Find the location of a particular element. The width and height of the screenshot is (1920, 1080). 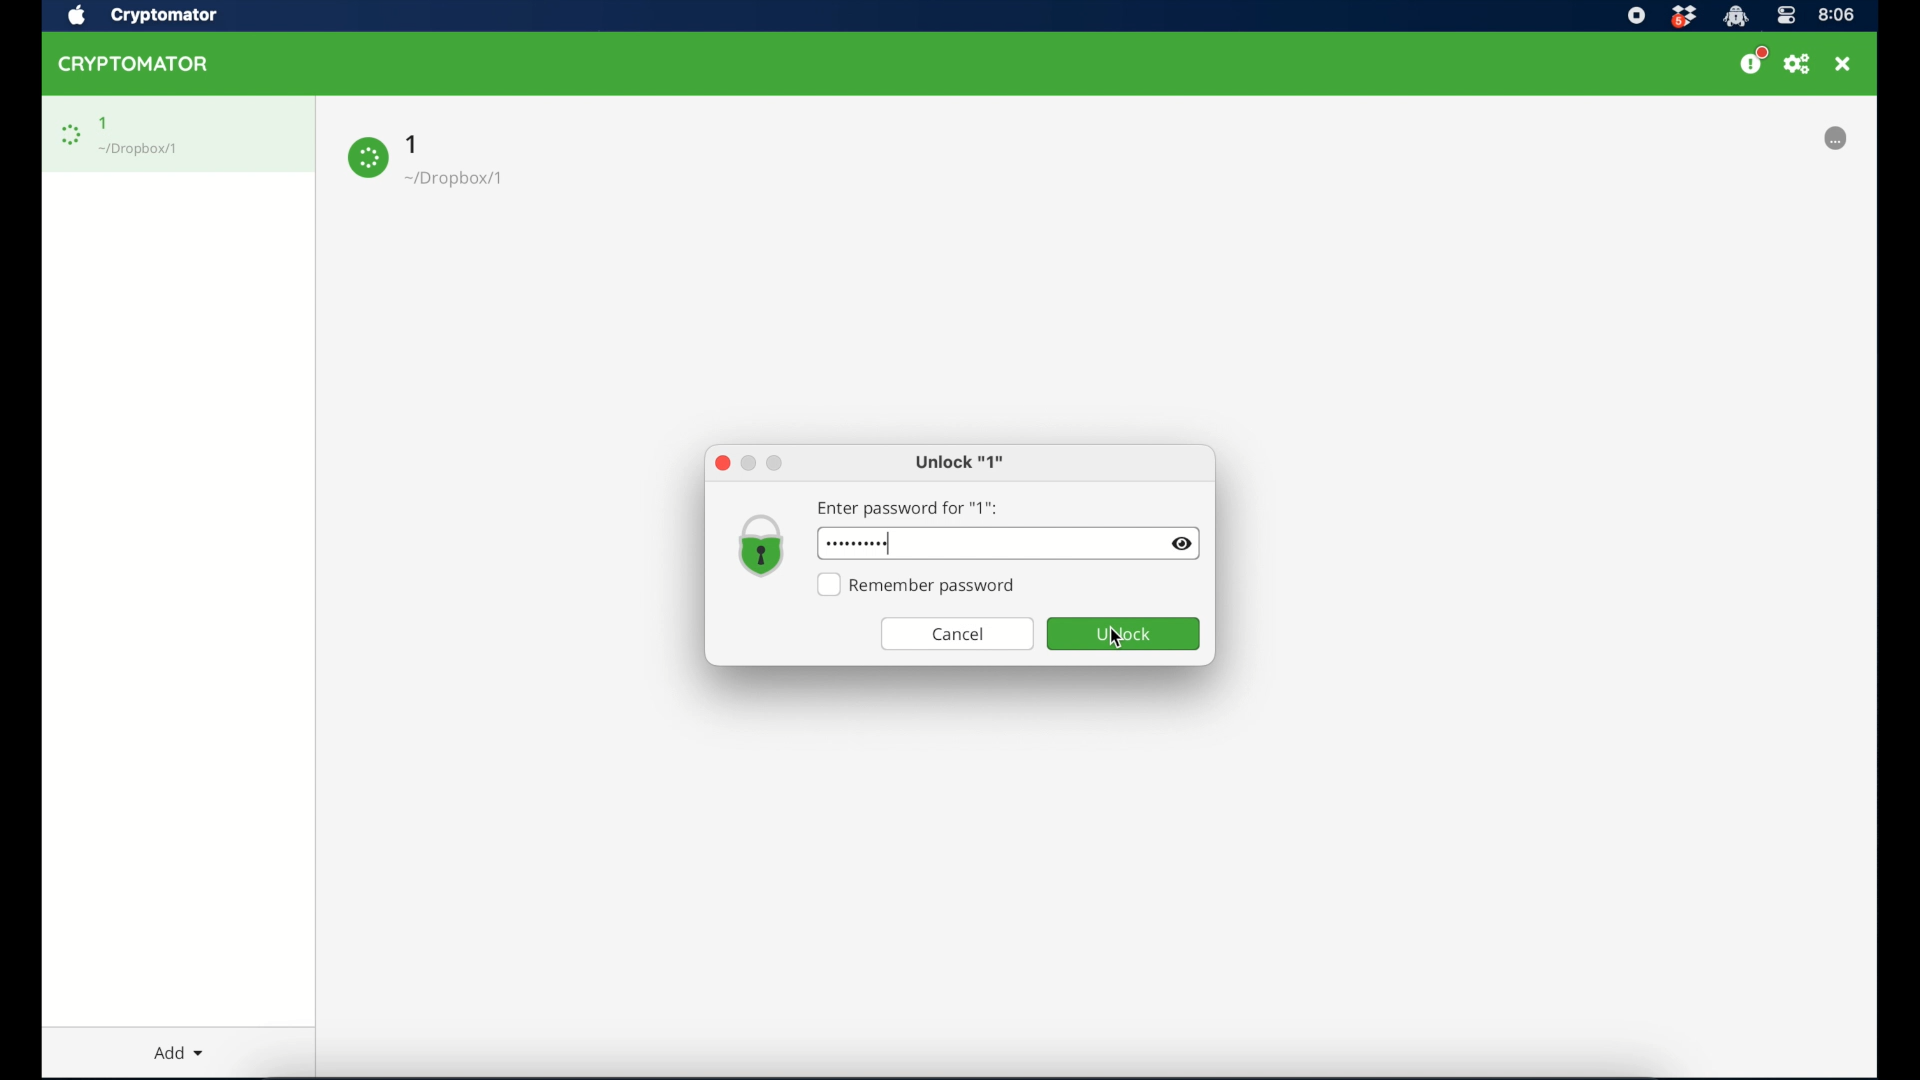

invisibility icon is located at coordinates (1183, 544).